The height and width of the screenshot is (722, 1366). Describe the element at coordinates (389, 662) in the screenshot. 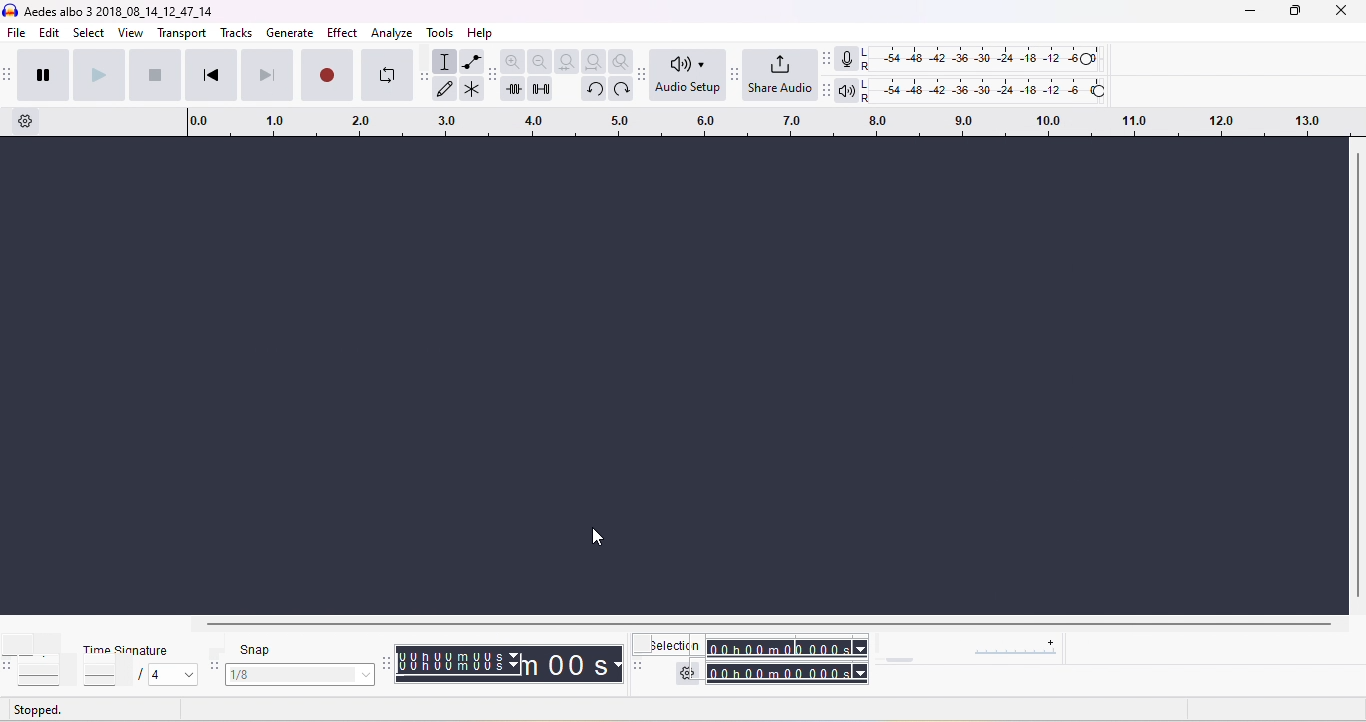

I see `audacity time tool bar` at that location.